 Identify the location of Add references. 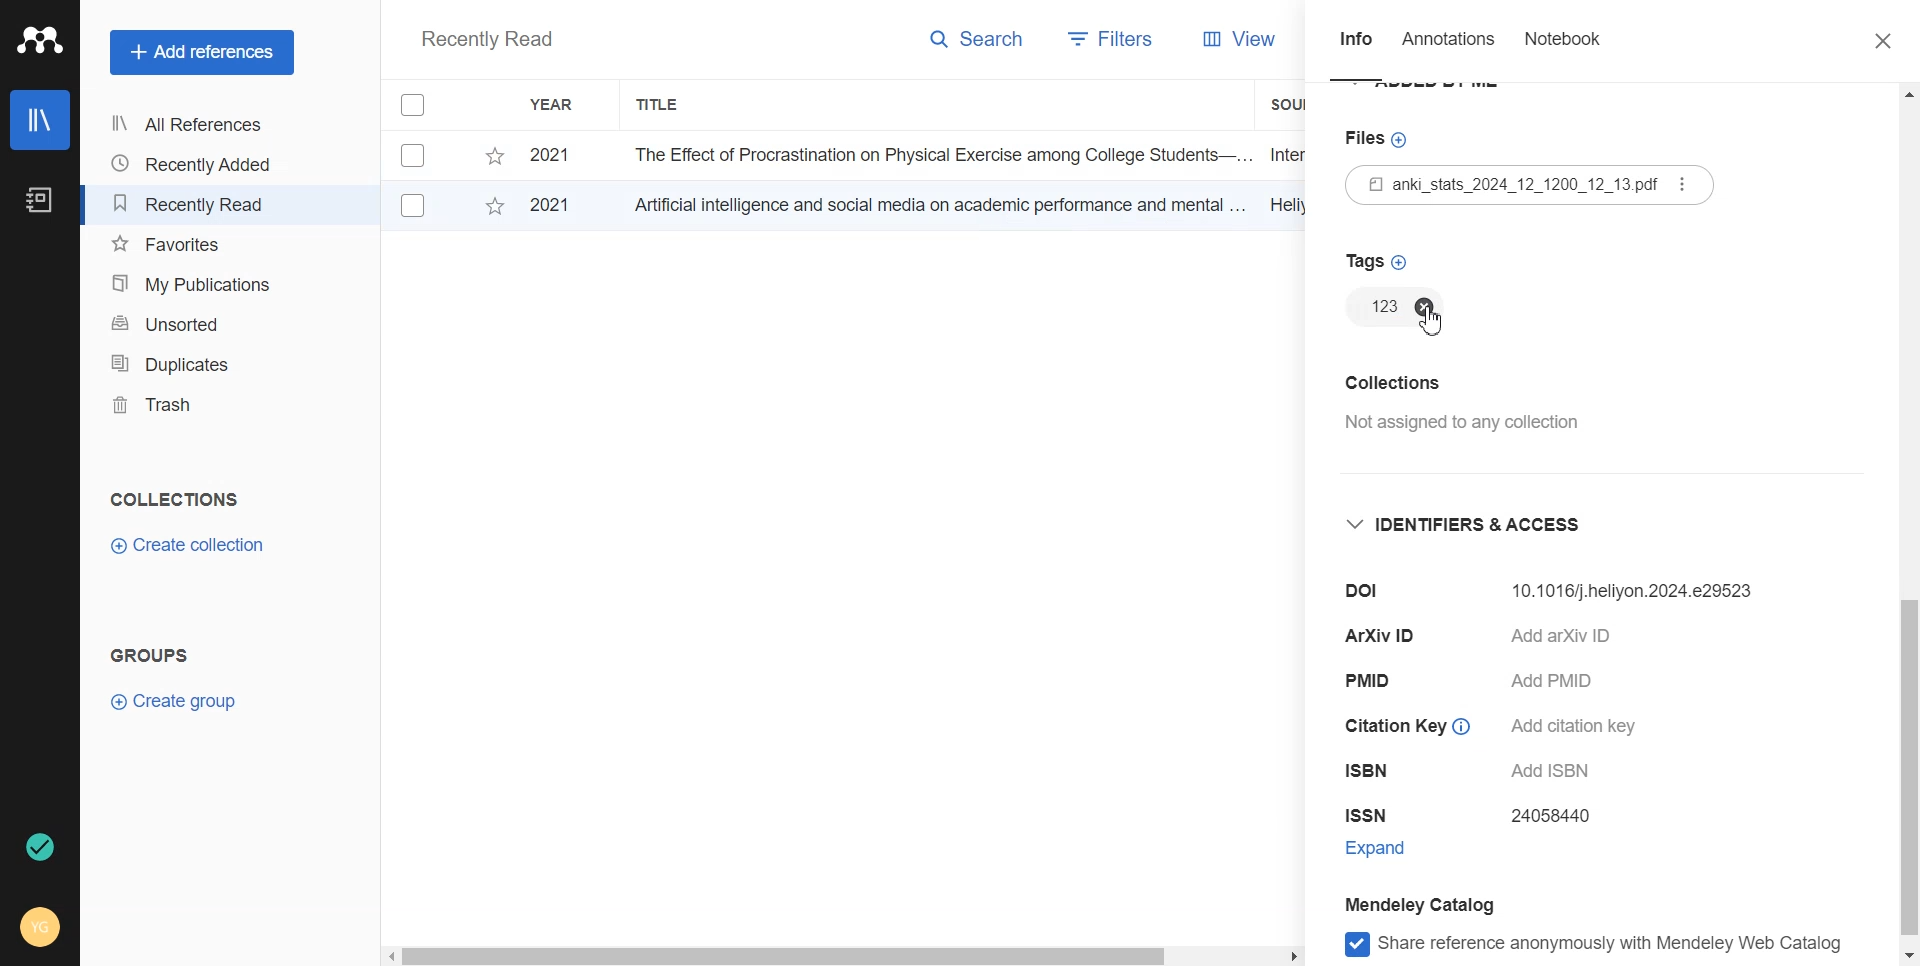
(202, 53).